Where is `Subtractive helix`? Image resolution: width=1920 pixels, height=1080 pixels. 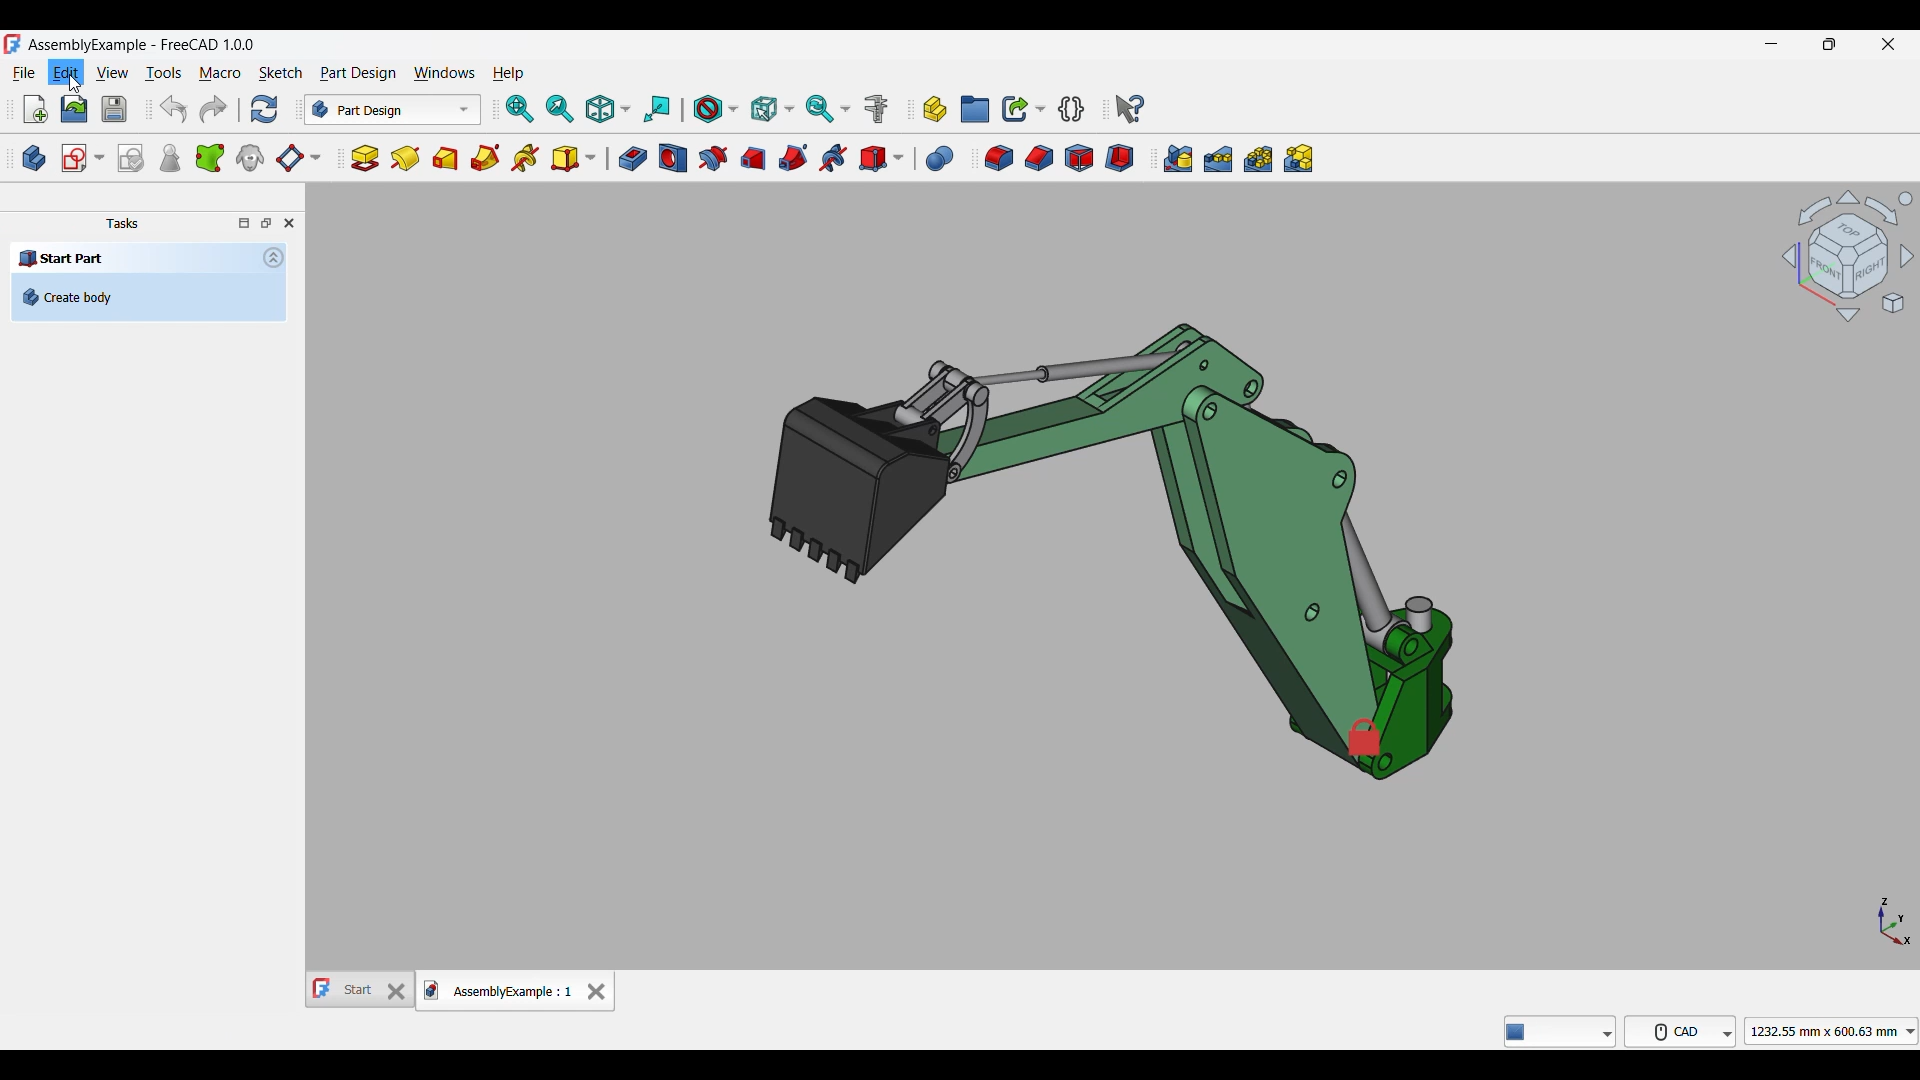
Subtractive helix is located at coordinates (832, 159).